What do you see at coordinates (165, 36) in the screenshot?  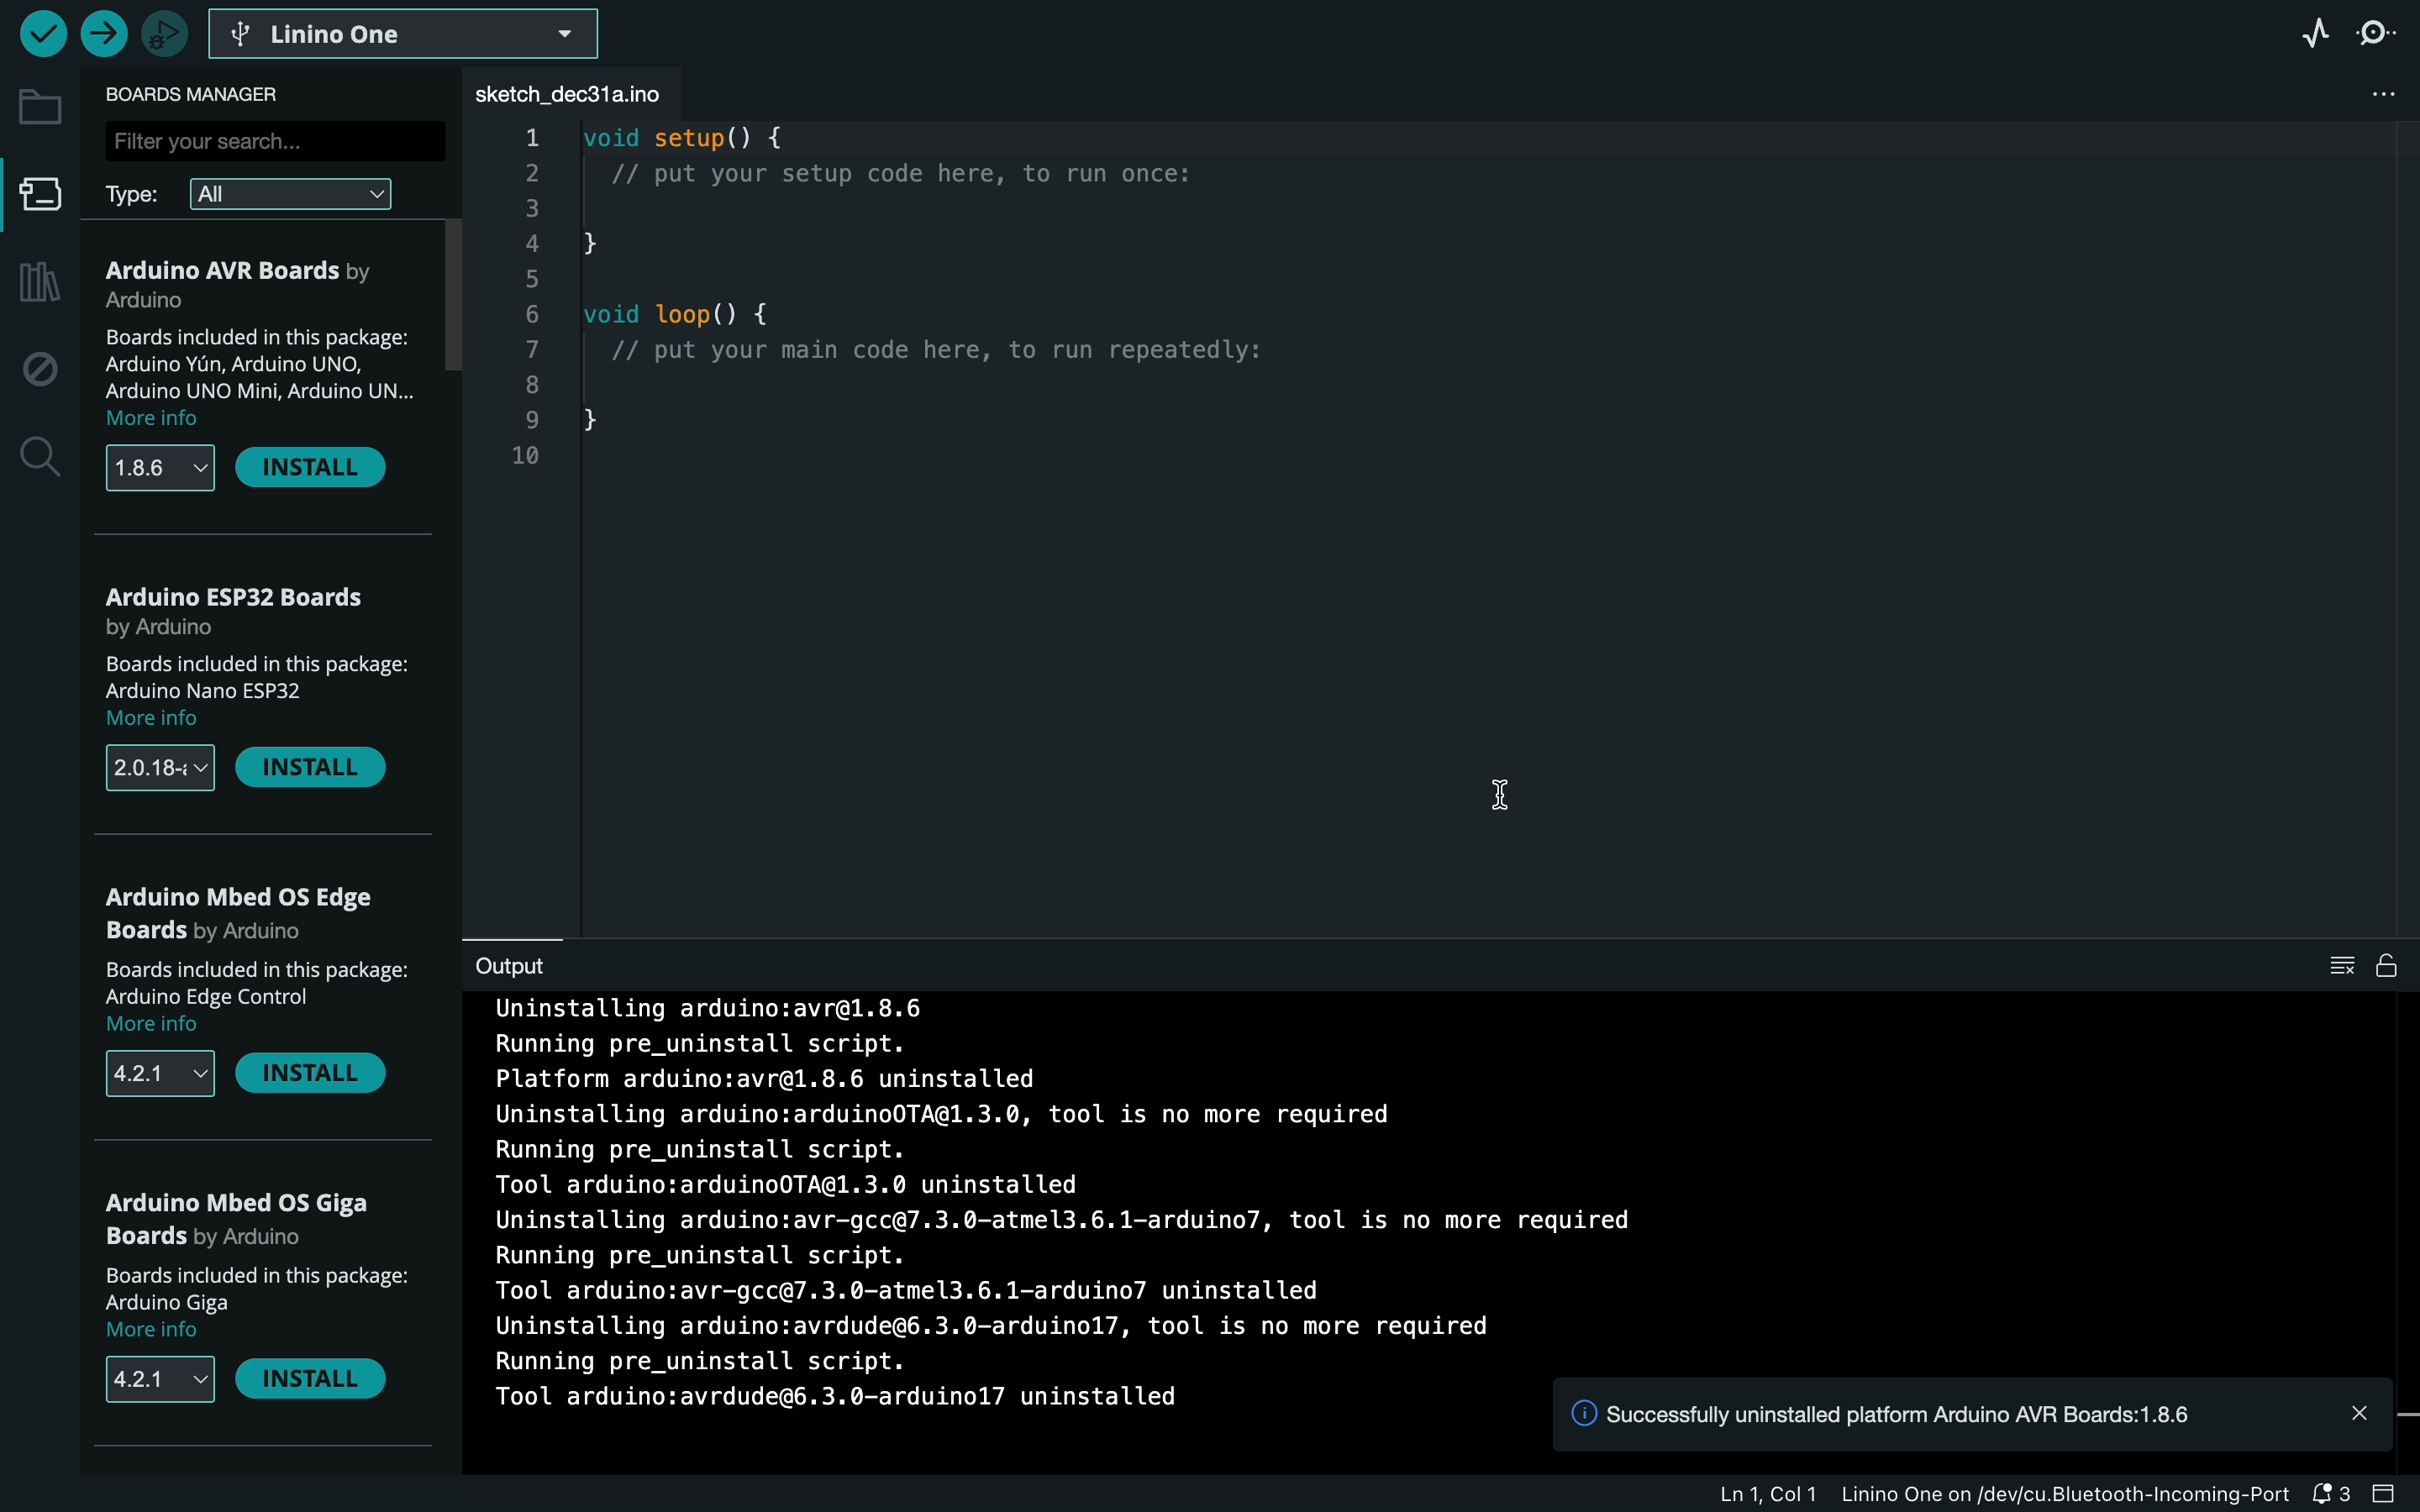 I see `debugger` at bounding box center [165, 36].